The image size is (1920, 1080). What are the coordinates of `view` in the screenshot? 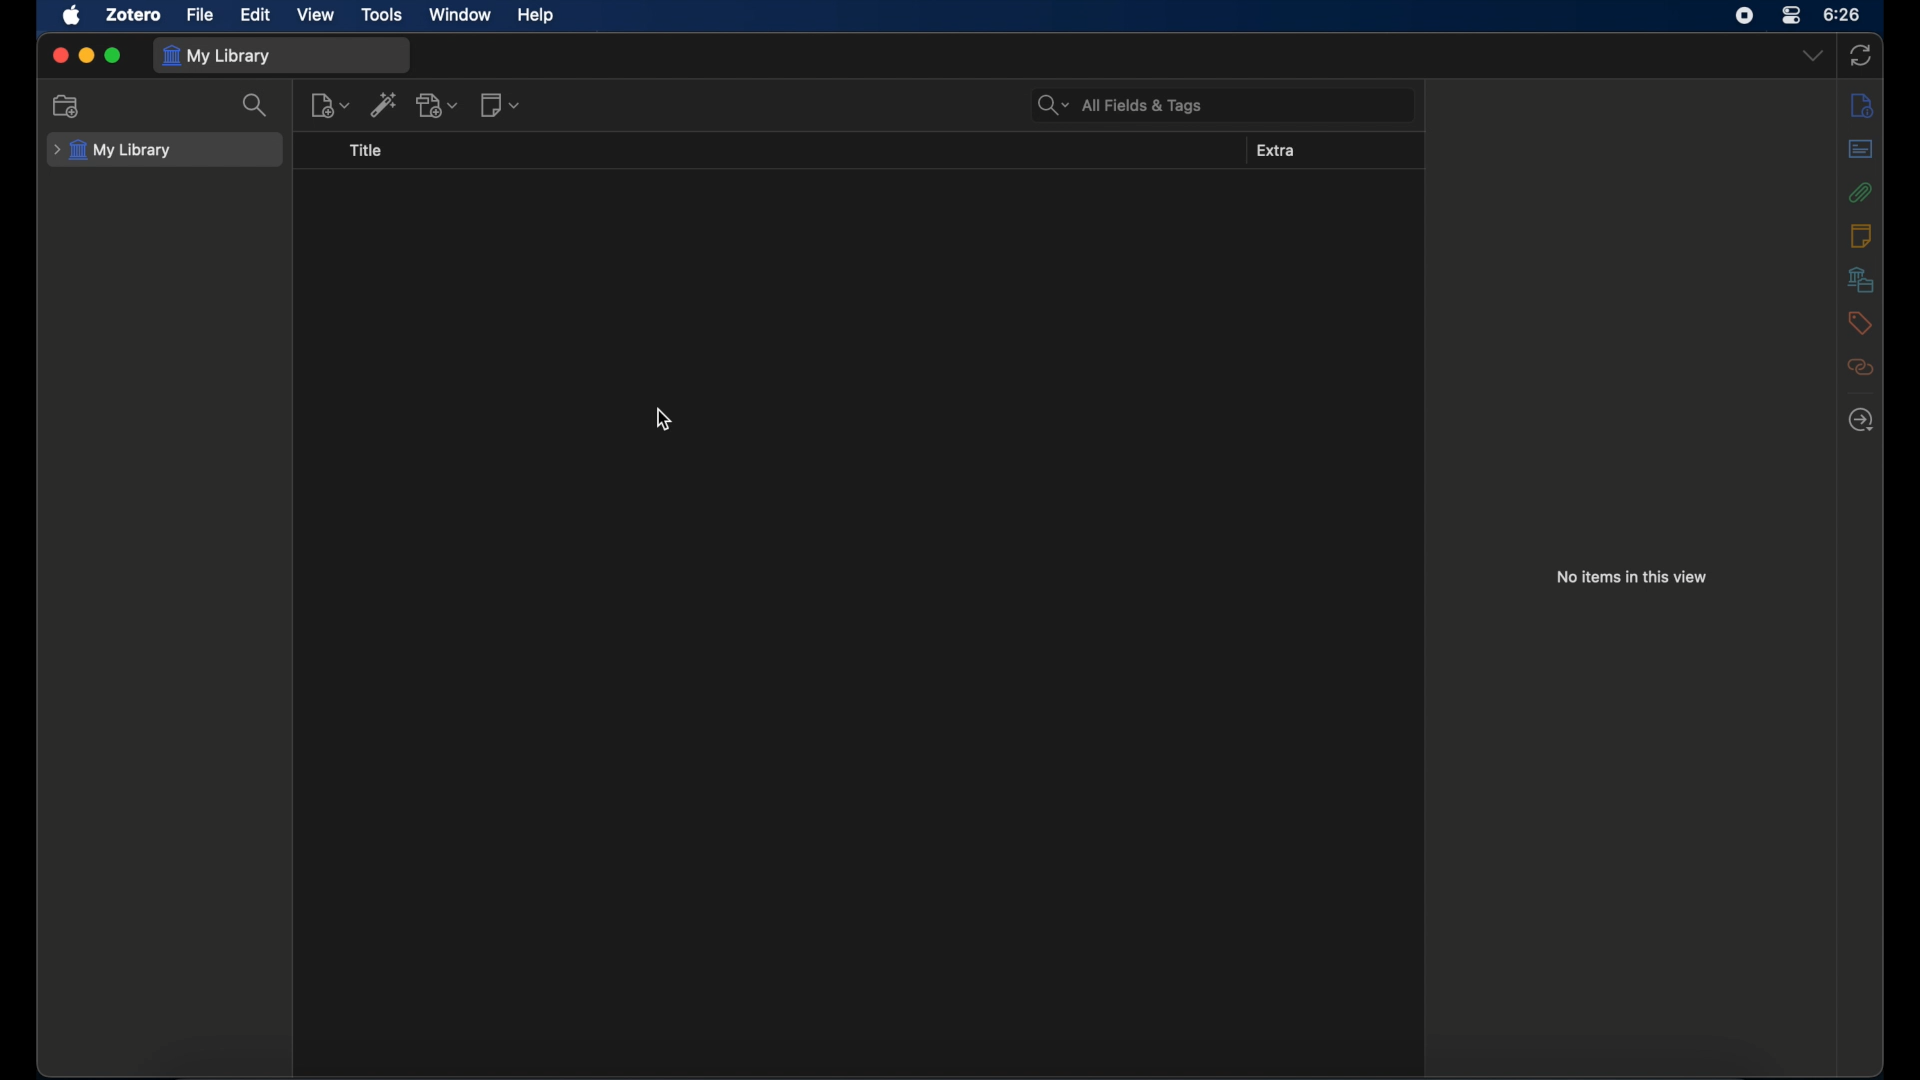 It's located at (316, 15).